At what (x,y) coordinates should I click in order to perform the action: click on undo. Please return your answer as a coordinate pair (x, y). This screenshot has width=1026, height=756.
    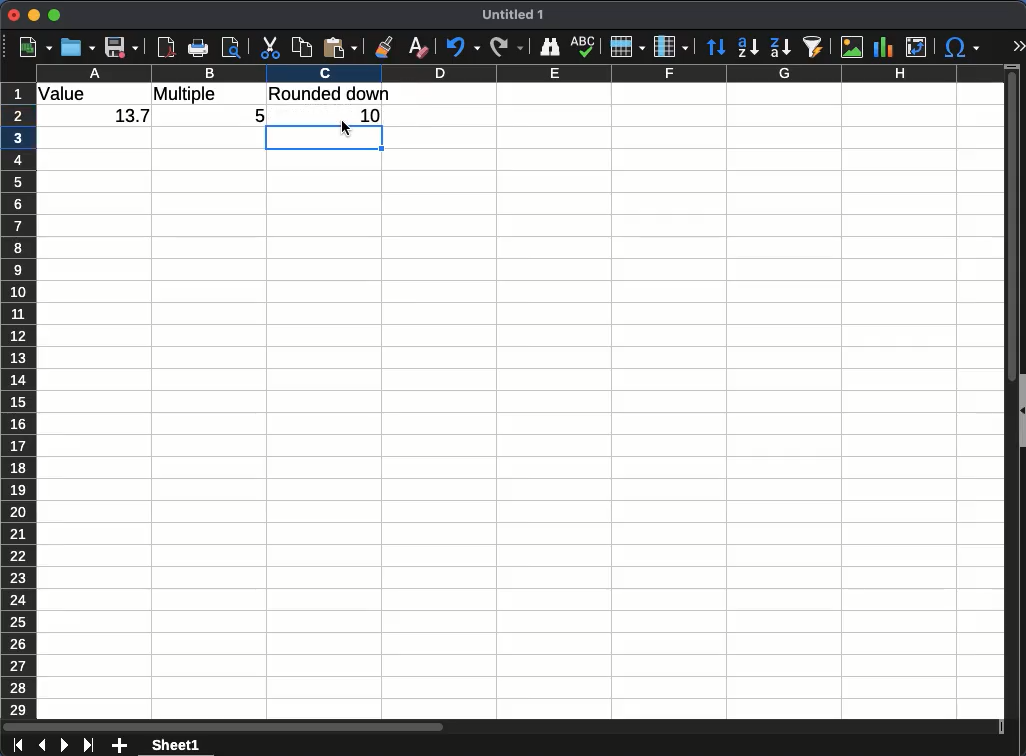
    Looking at the image, I should click on (462, 47).